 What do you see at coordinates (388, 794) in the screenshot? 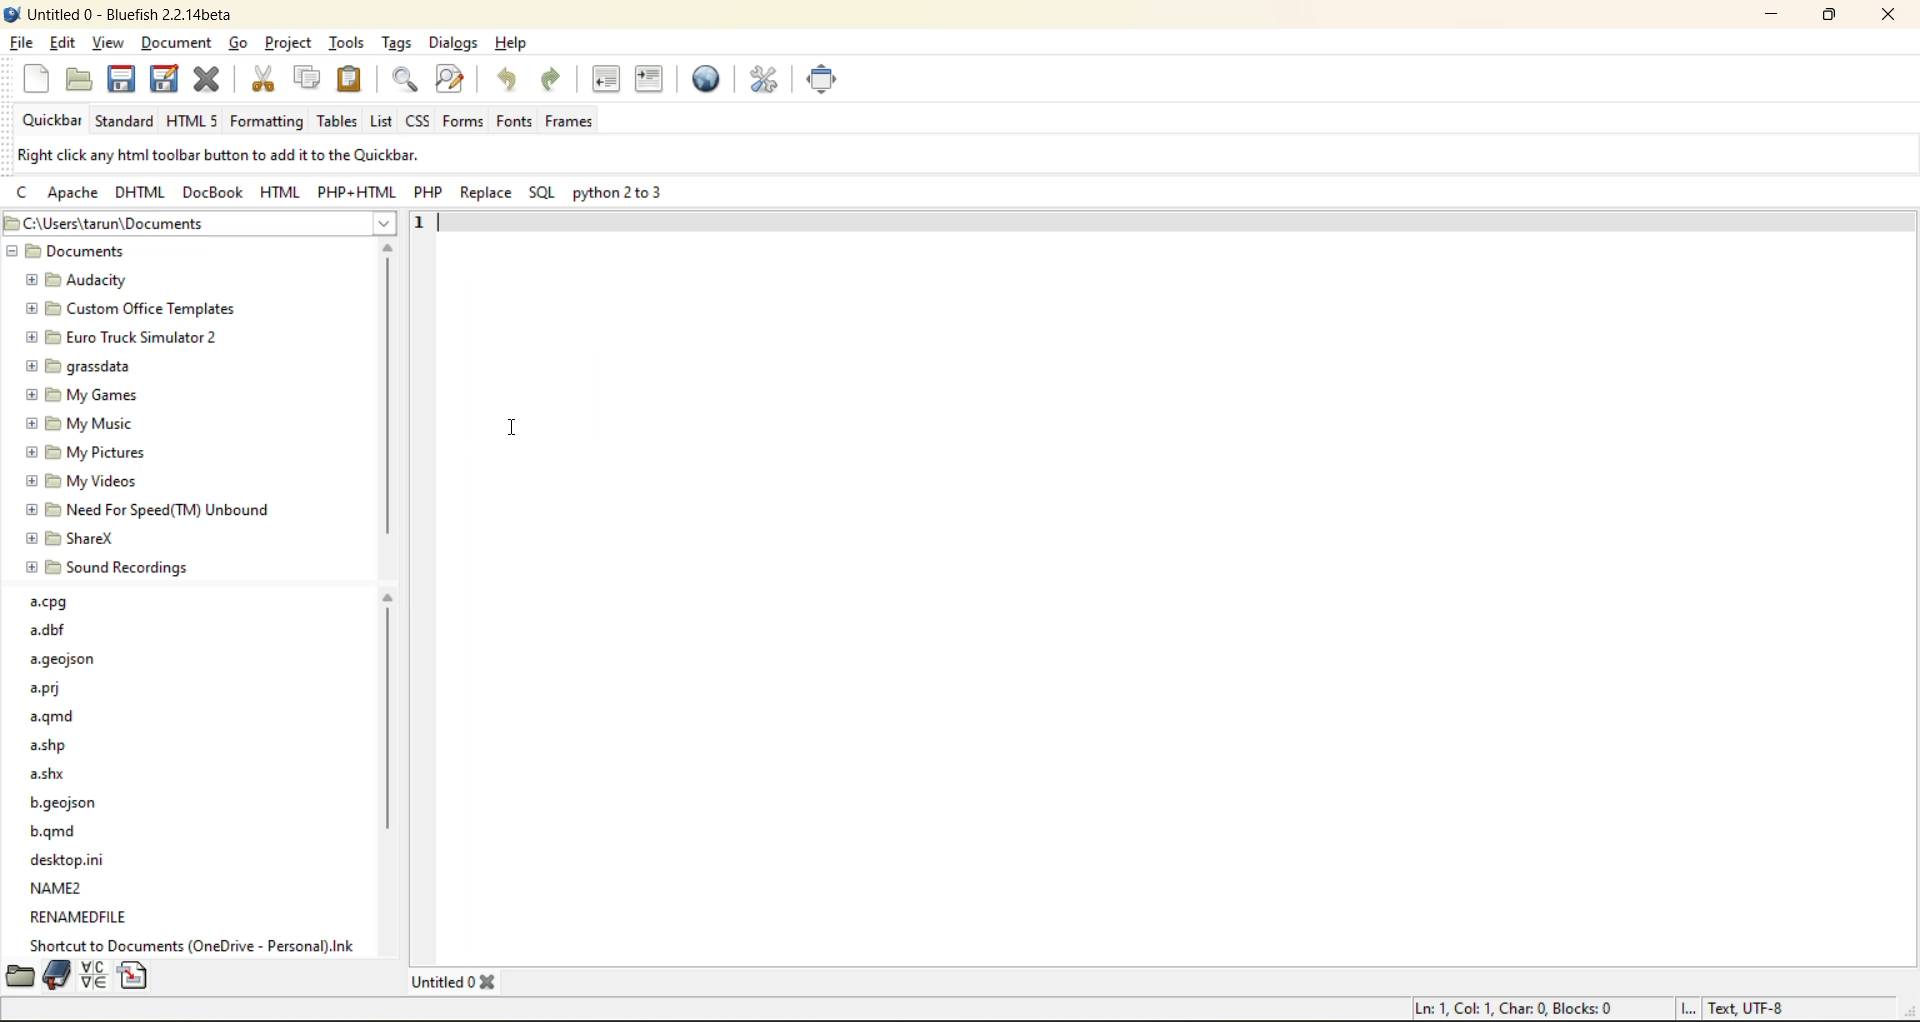
I see `vertical scroll bar` at bounding box center [388, 794].